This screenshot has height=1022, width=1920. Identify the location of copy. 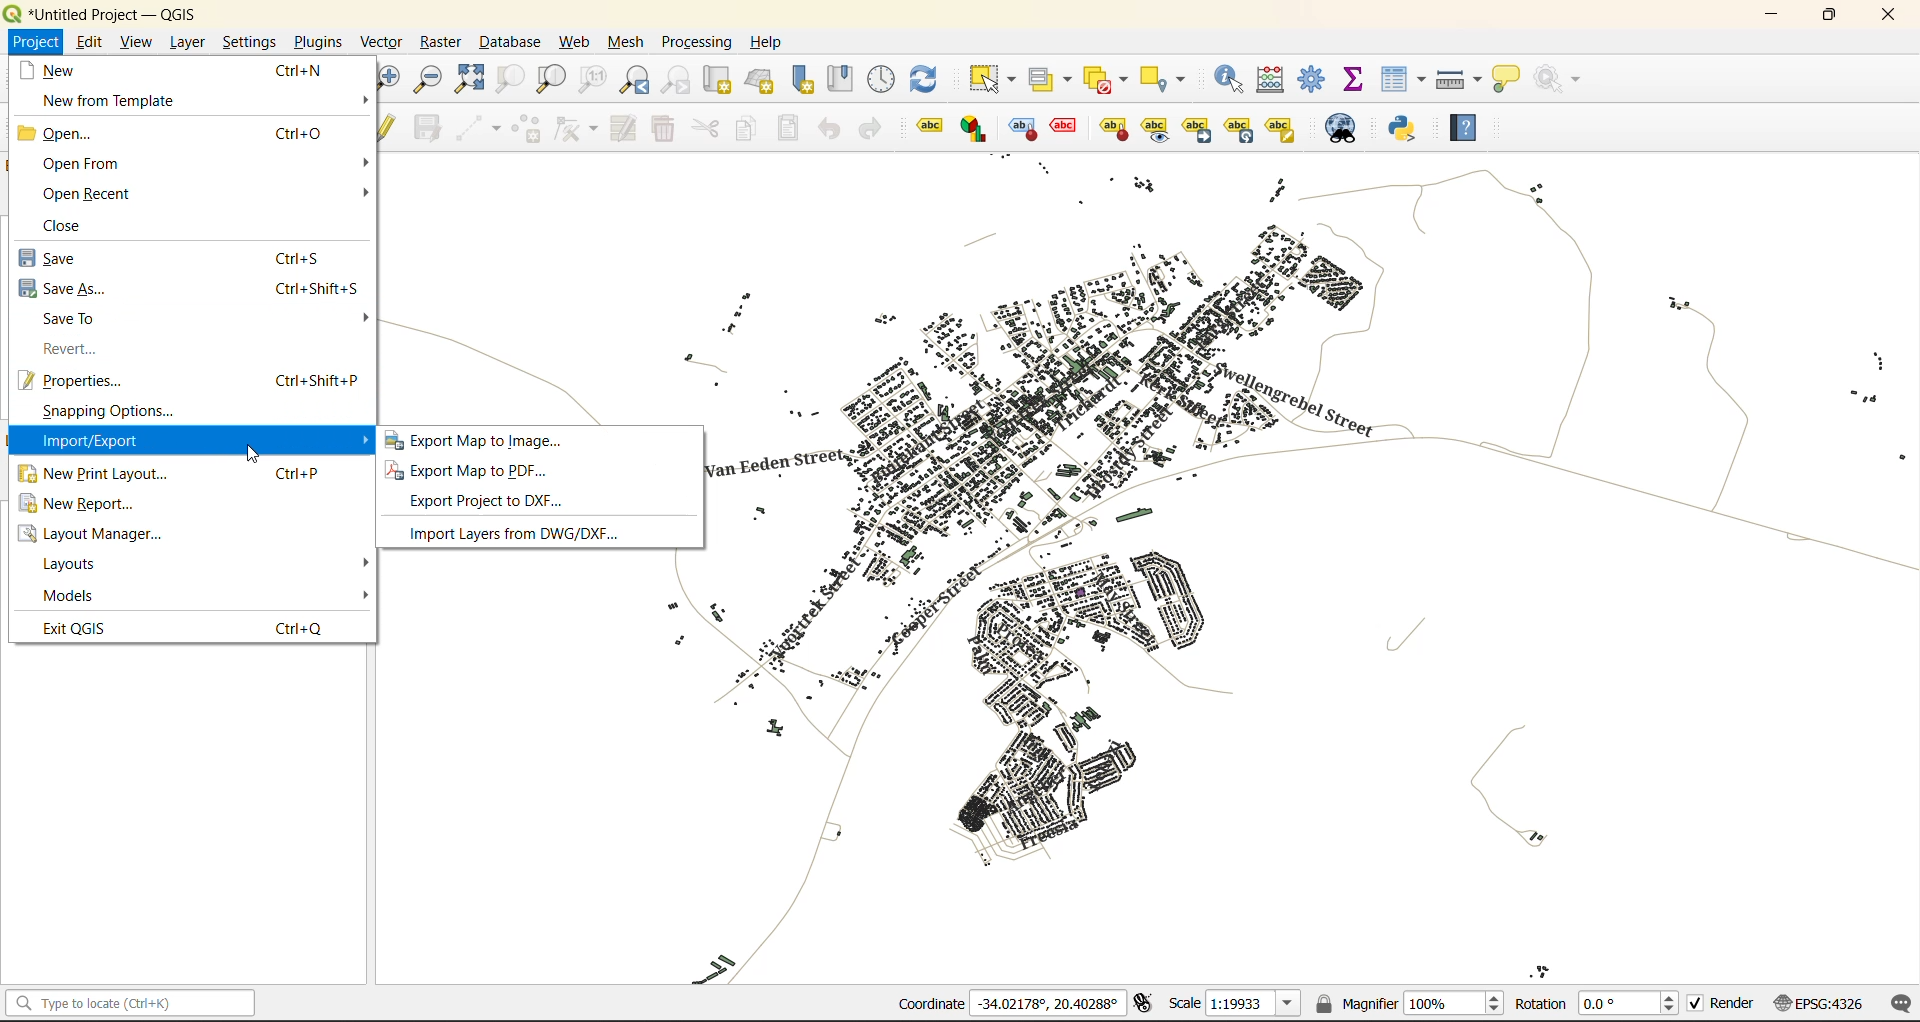
(746, 128).